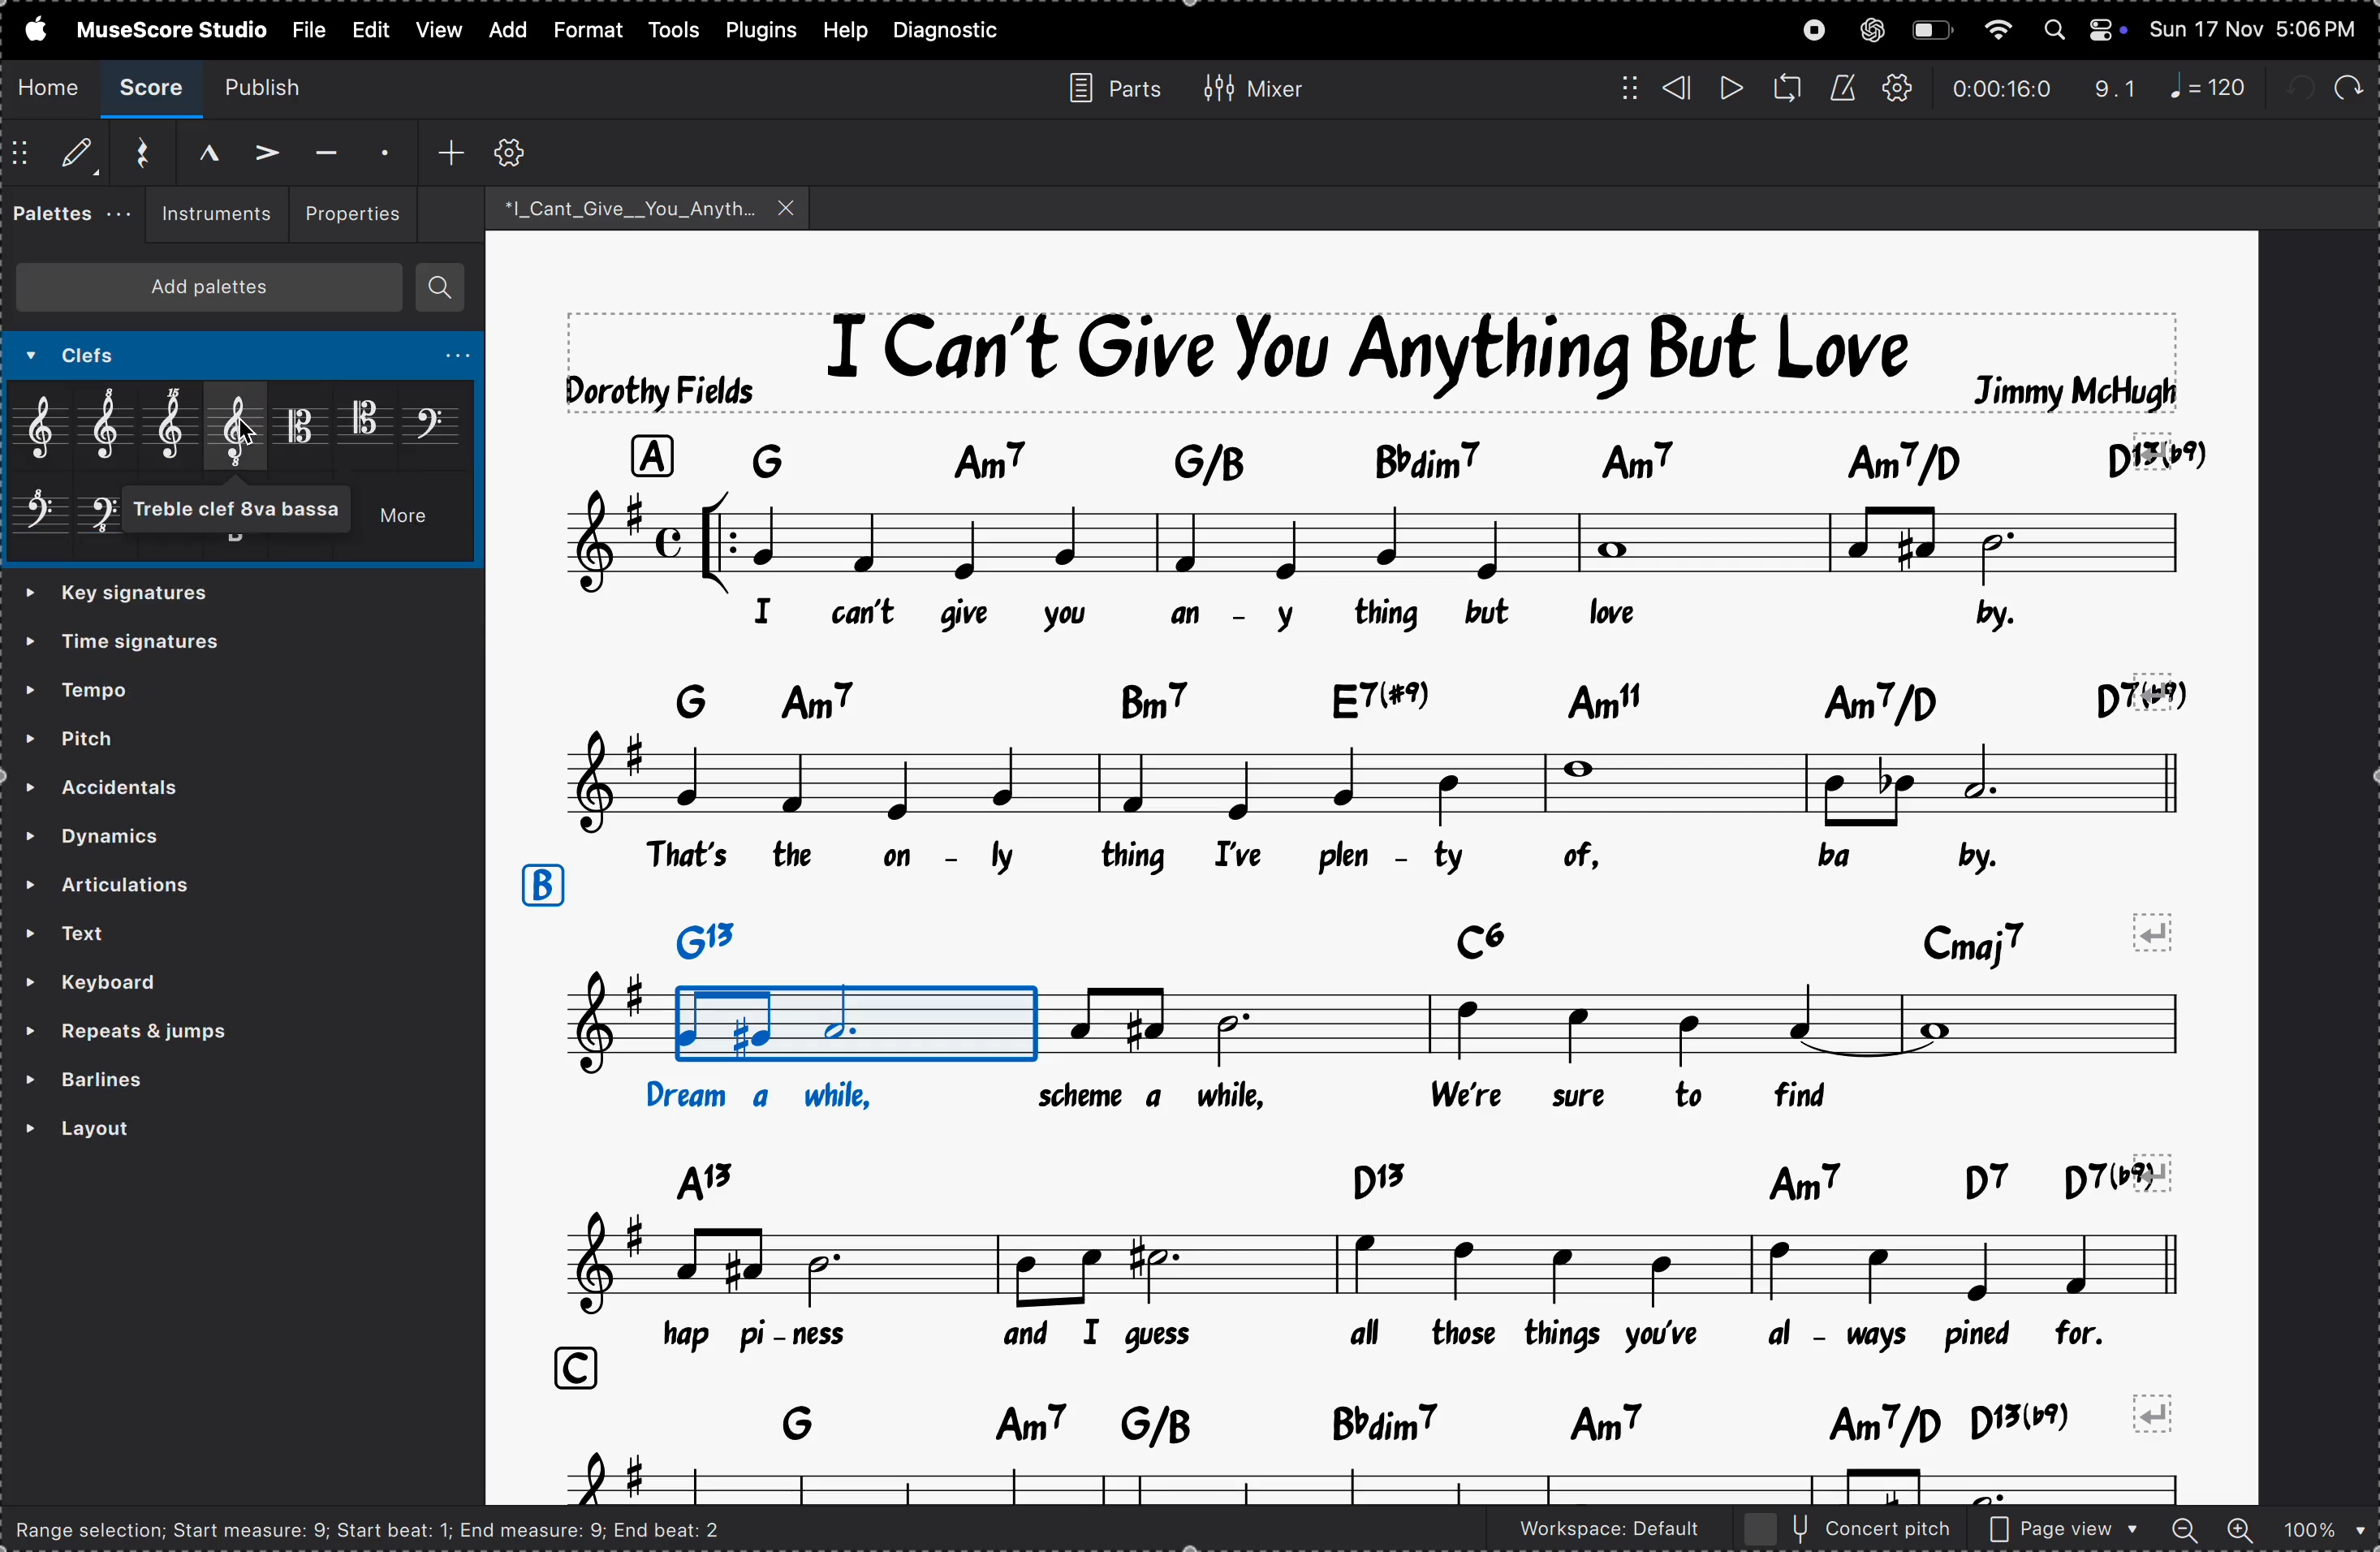 The image size is (2380, 1552). Describe the element at coordinates (1677, 88) in the screenshot. I see `rewind` at that location.